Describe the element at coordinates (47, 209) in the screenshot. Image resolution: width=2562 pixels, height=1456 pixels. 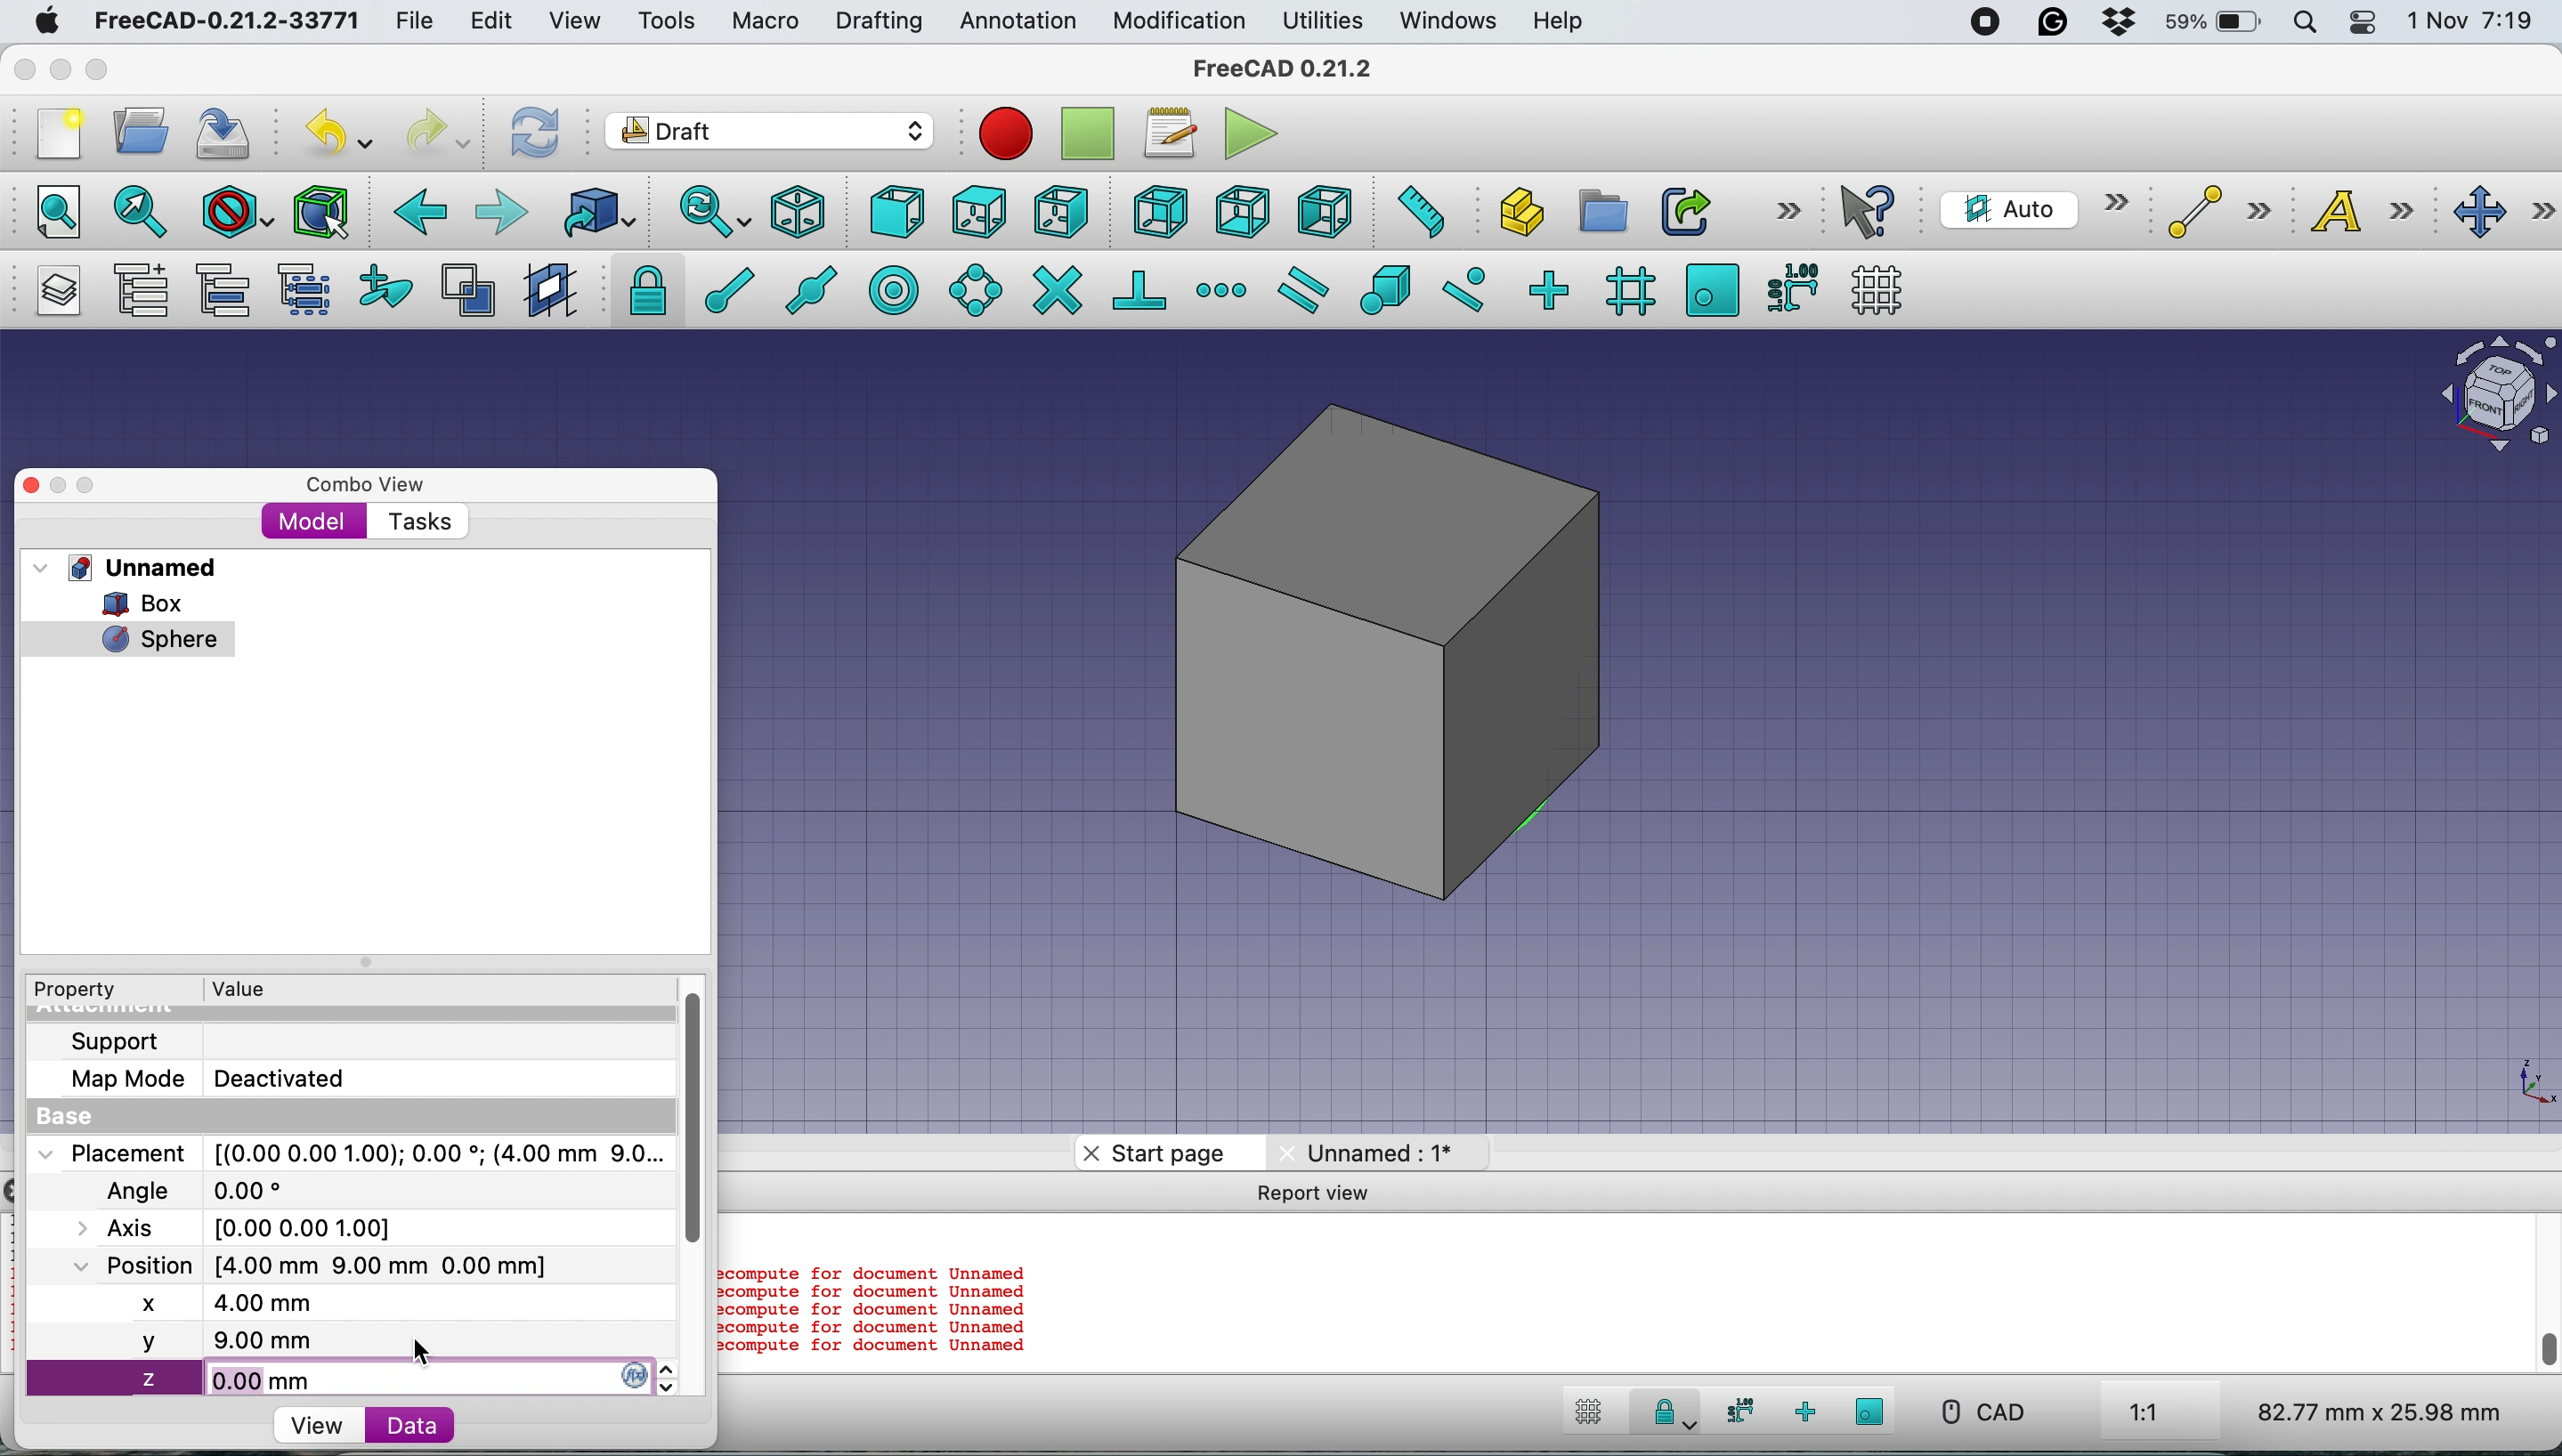
I see `fit all` at that location.